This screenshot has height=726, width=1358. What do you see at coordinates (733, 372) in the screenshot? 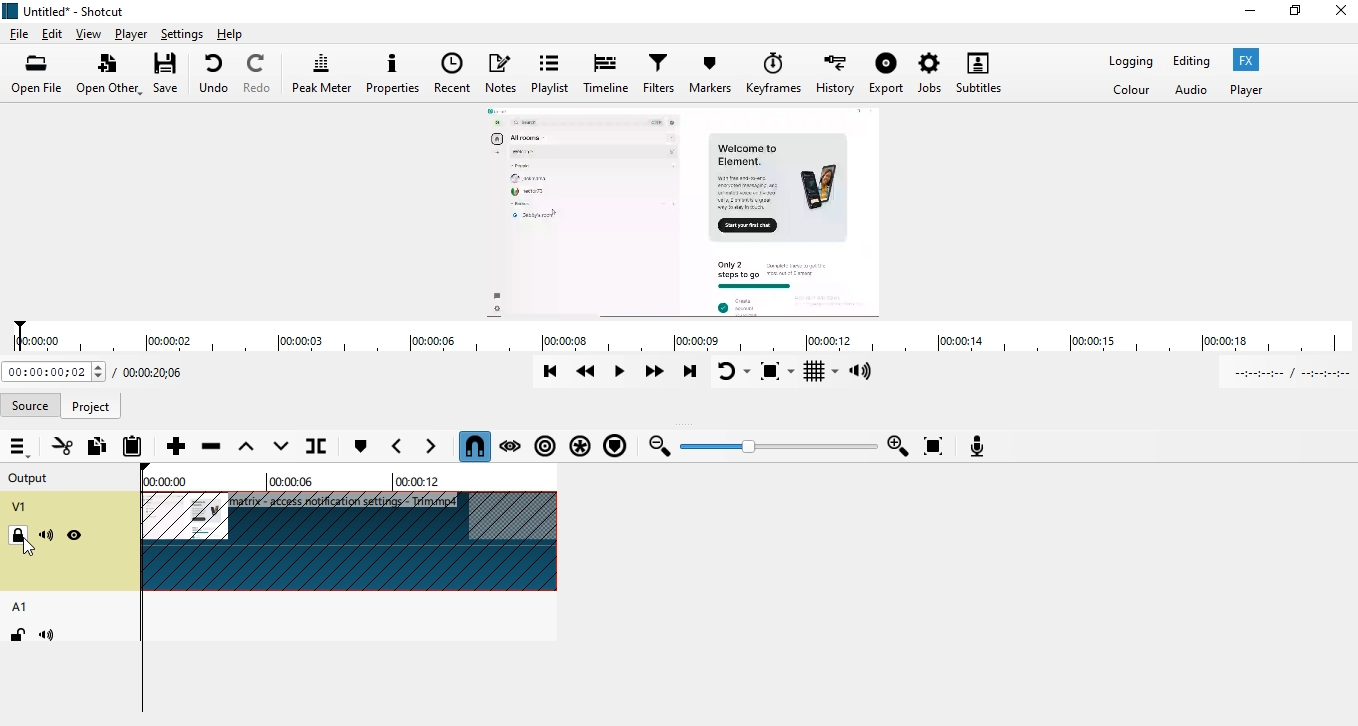
I see `Toggle player looping` at bounding box center [733, 372].